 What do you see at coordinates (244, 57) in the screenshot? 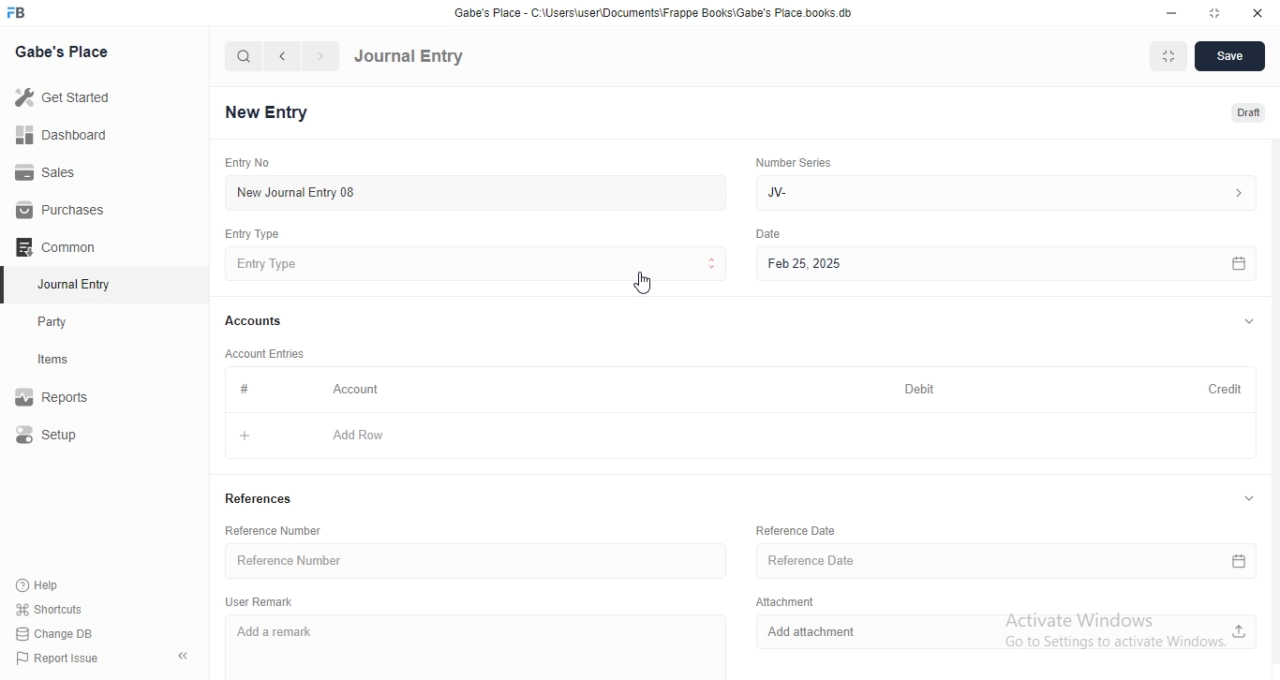
I see `search` at bounding box center [244, 57].